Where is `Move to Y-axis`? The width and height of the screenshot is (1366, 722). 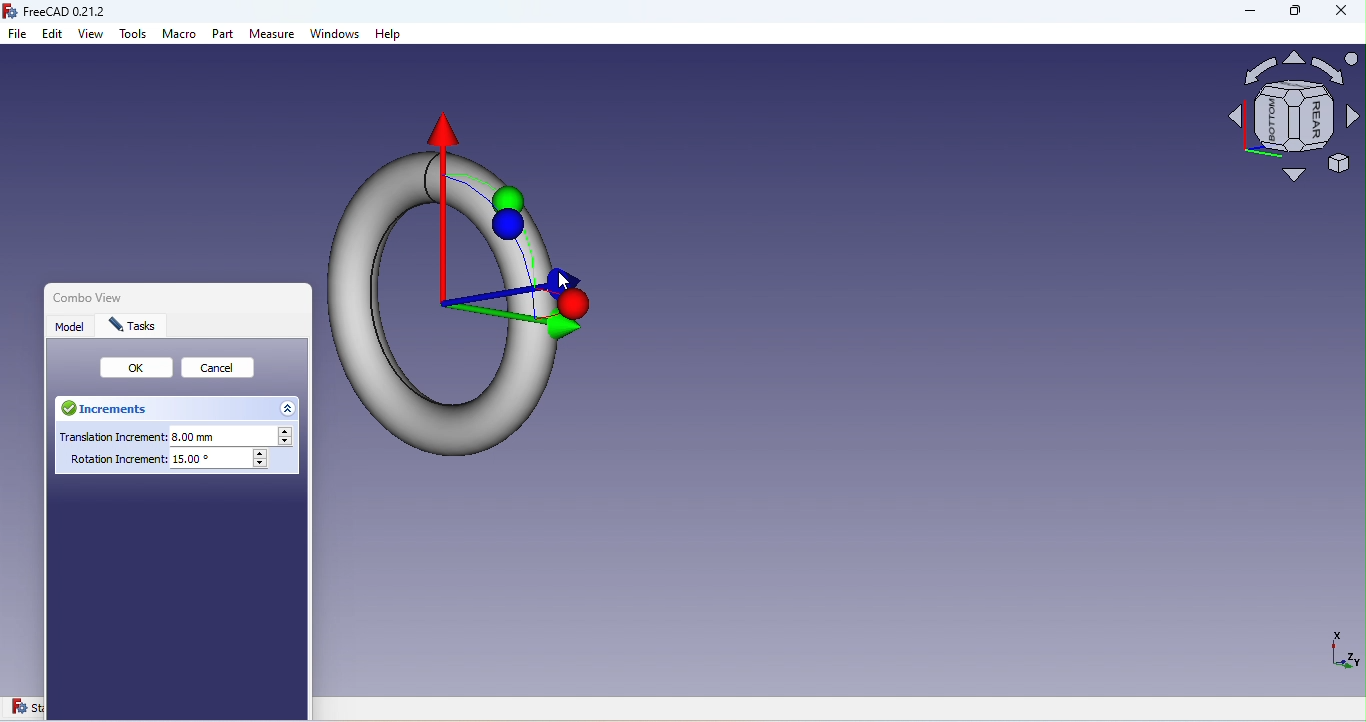
Move to Y-axis is located at coordinates (568, 322).